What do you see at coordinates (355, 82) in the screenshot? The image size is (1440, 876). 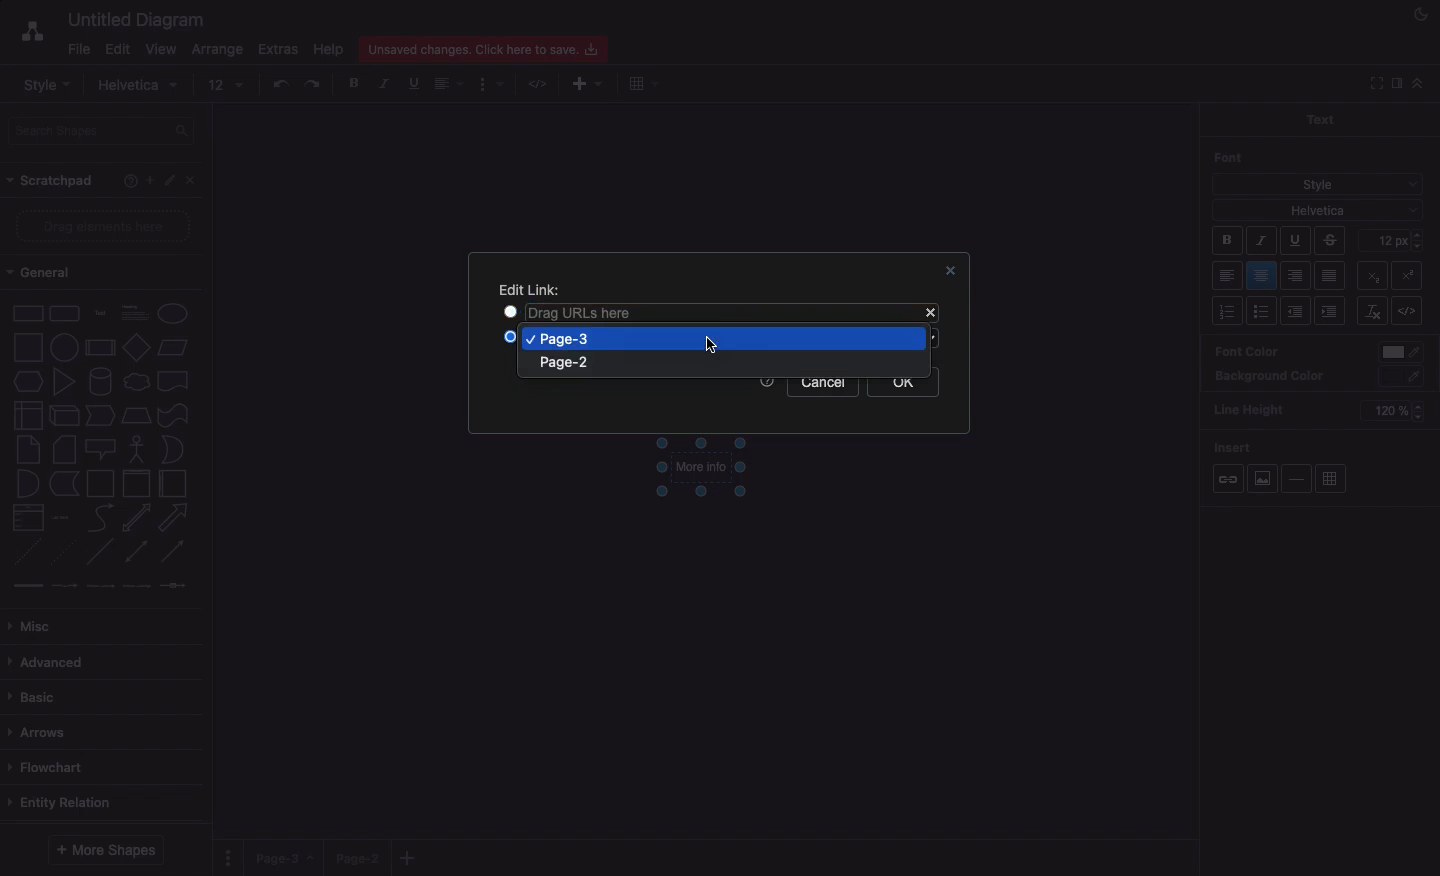 I see `Bold` at bounding box center [355, 82].